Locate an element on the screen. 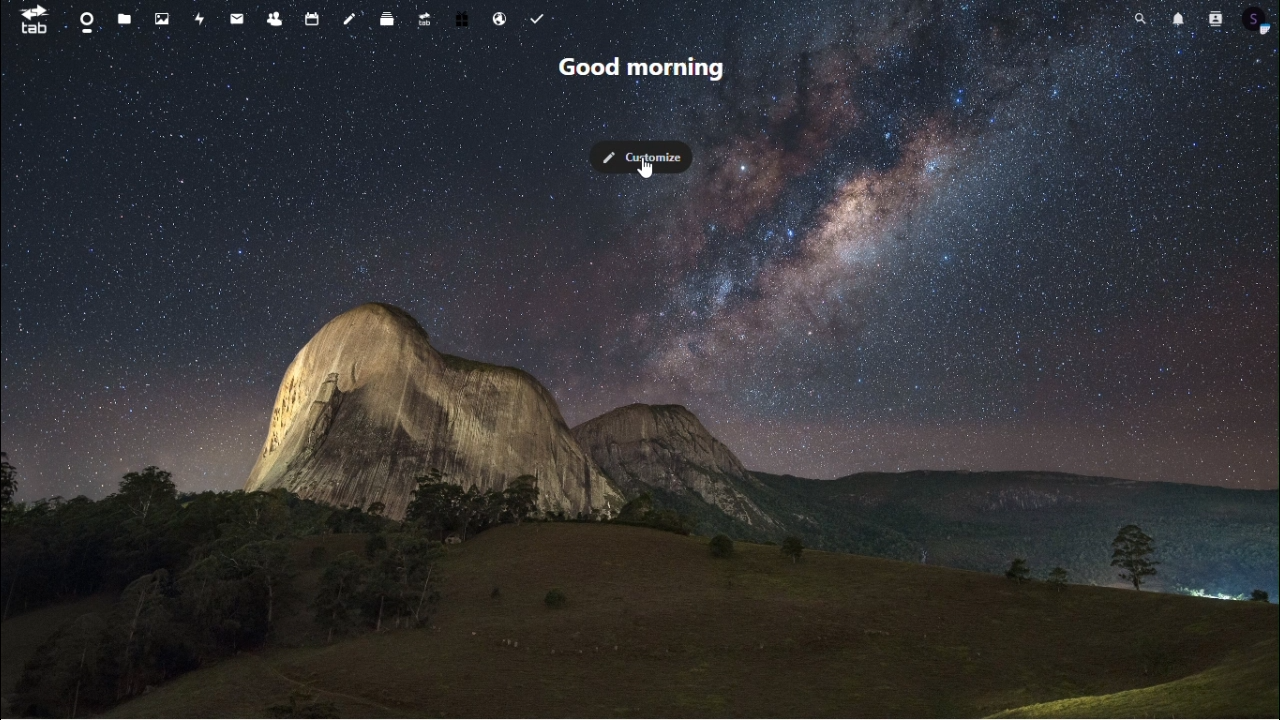  message is located at coordinates (237, 22).